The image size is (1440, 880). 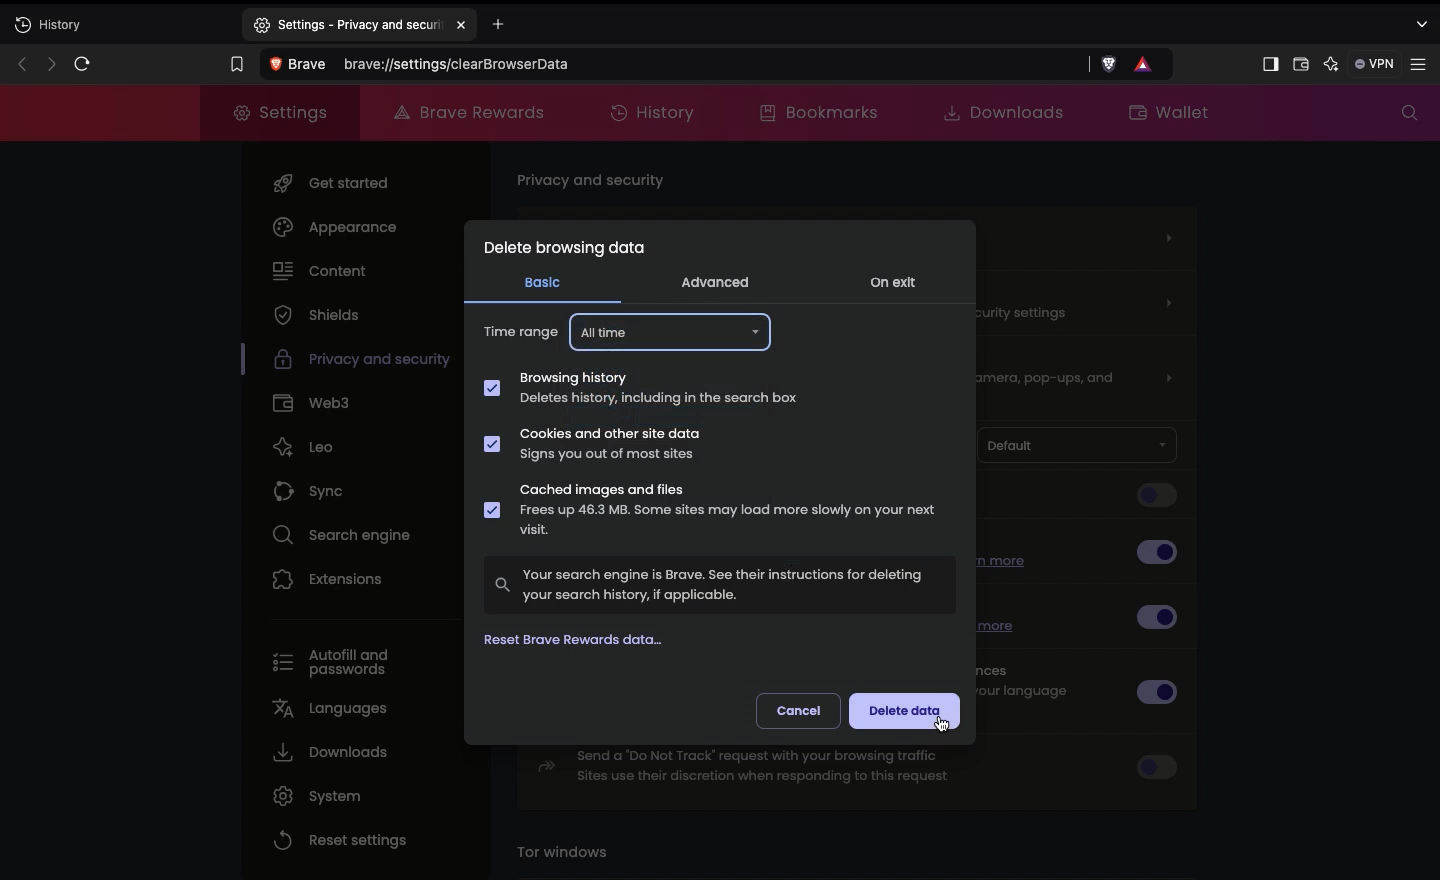 I want to click on Downloads, so click(x=998, y=112).